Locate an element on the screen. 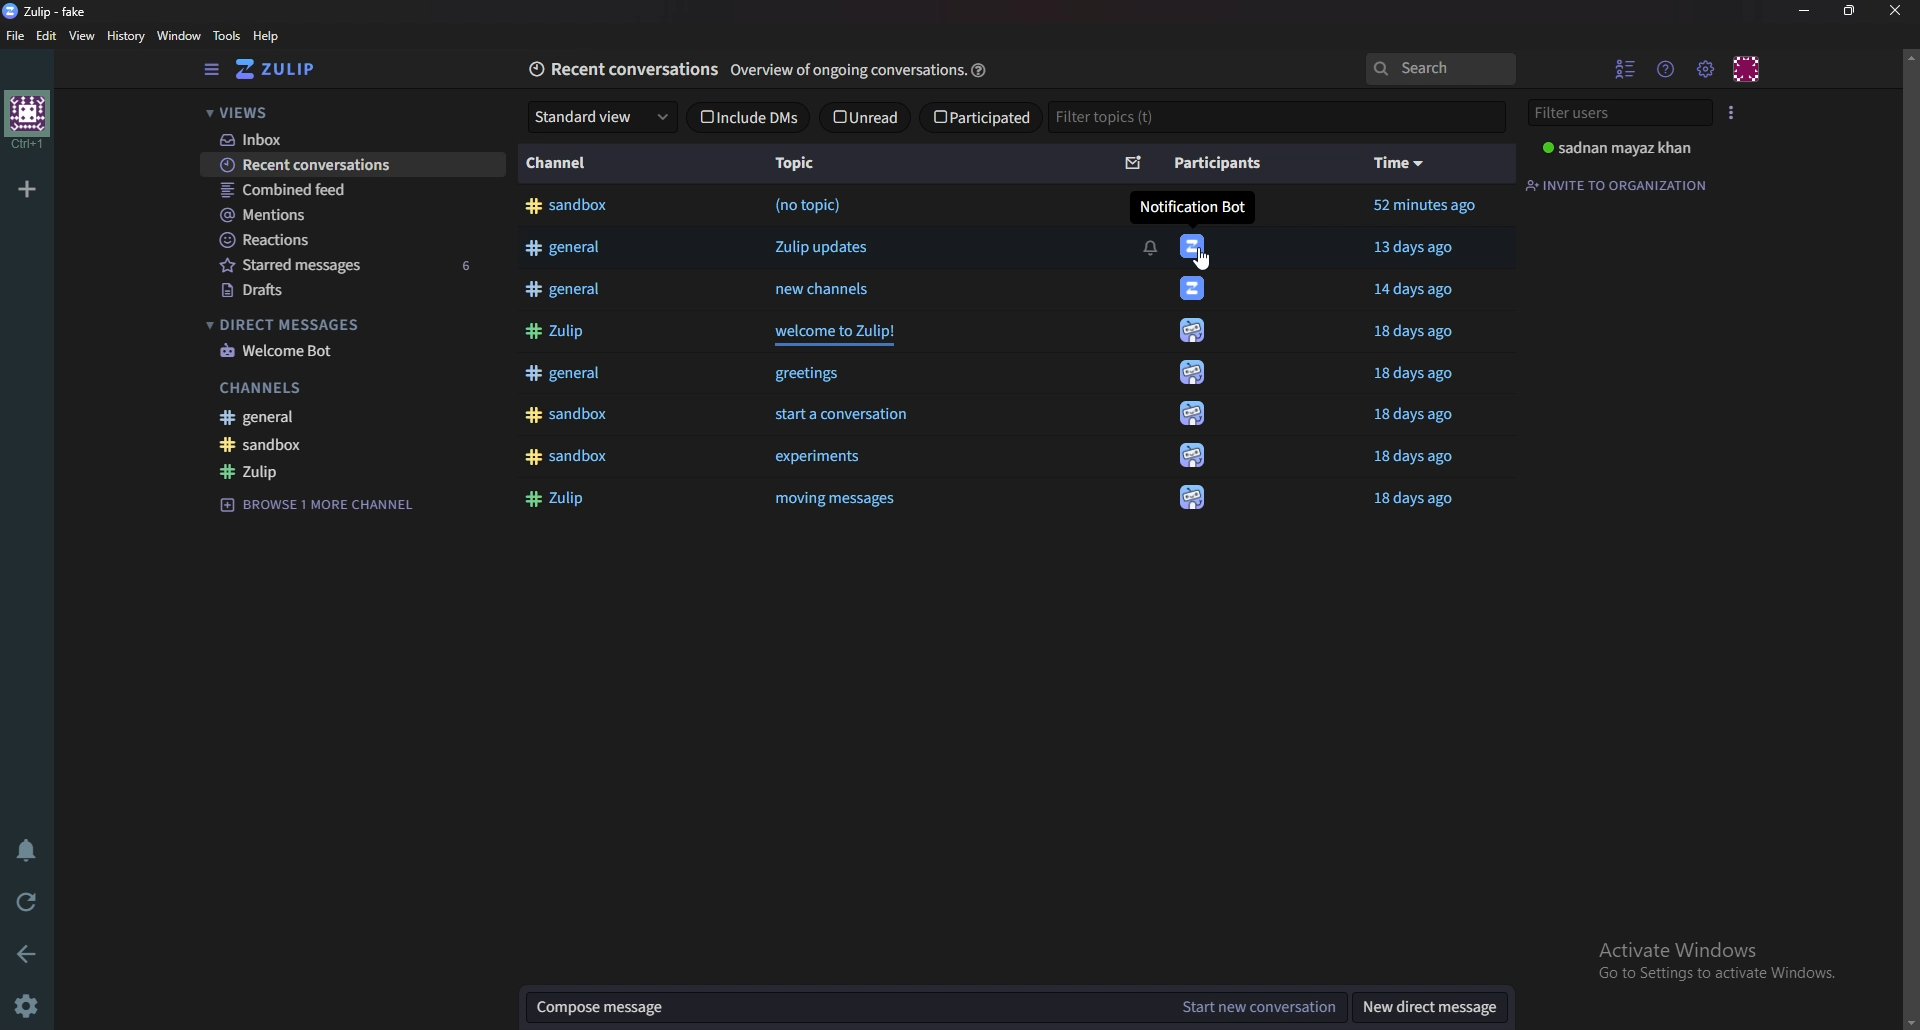 This screenshot has height=1030, width=1920. Main menu is located at coordinates (1701, 69).